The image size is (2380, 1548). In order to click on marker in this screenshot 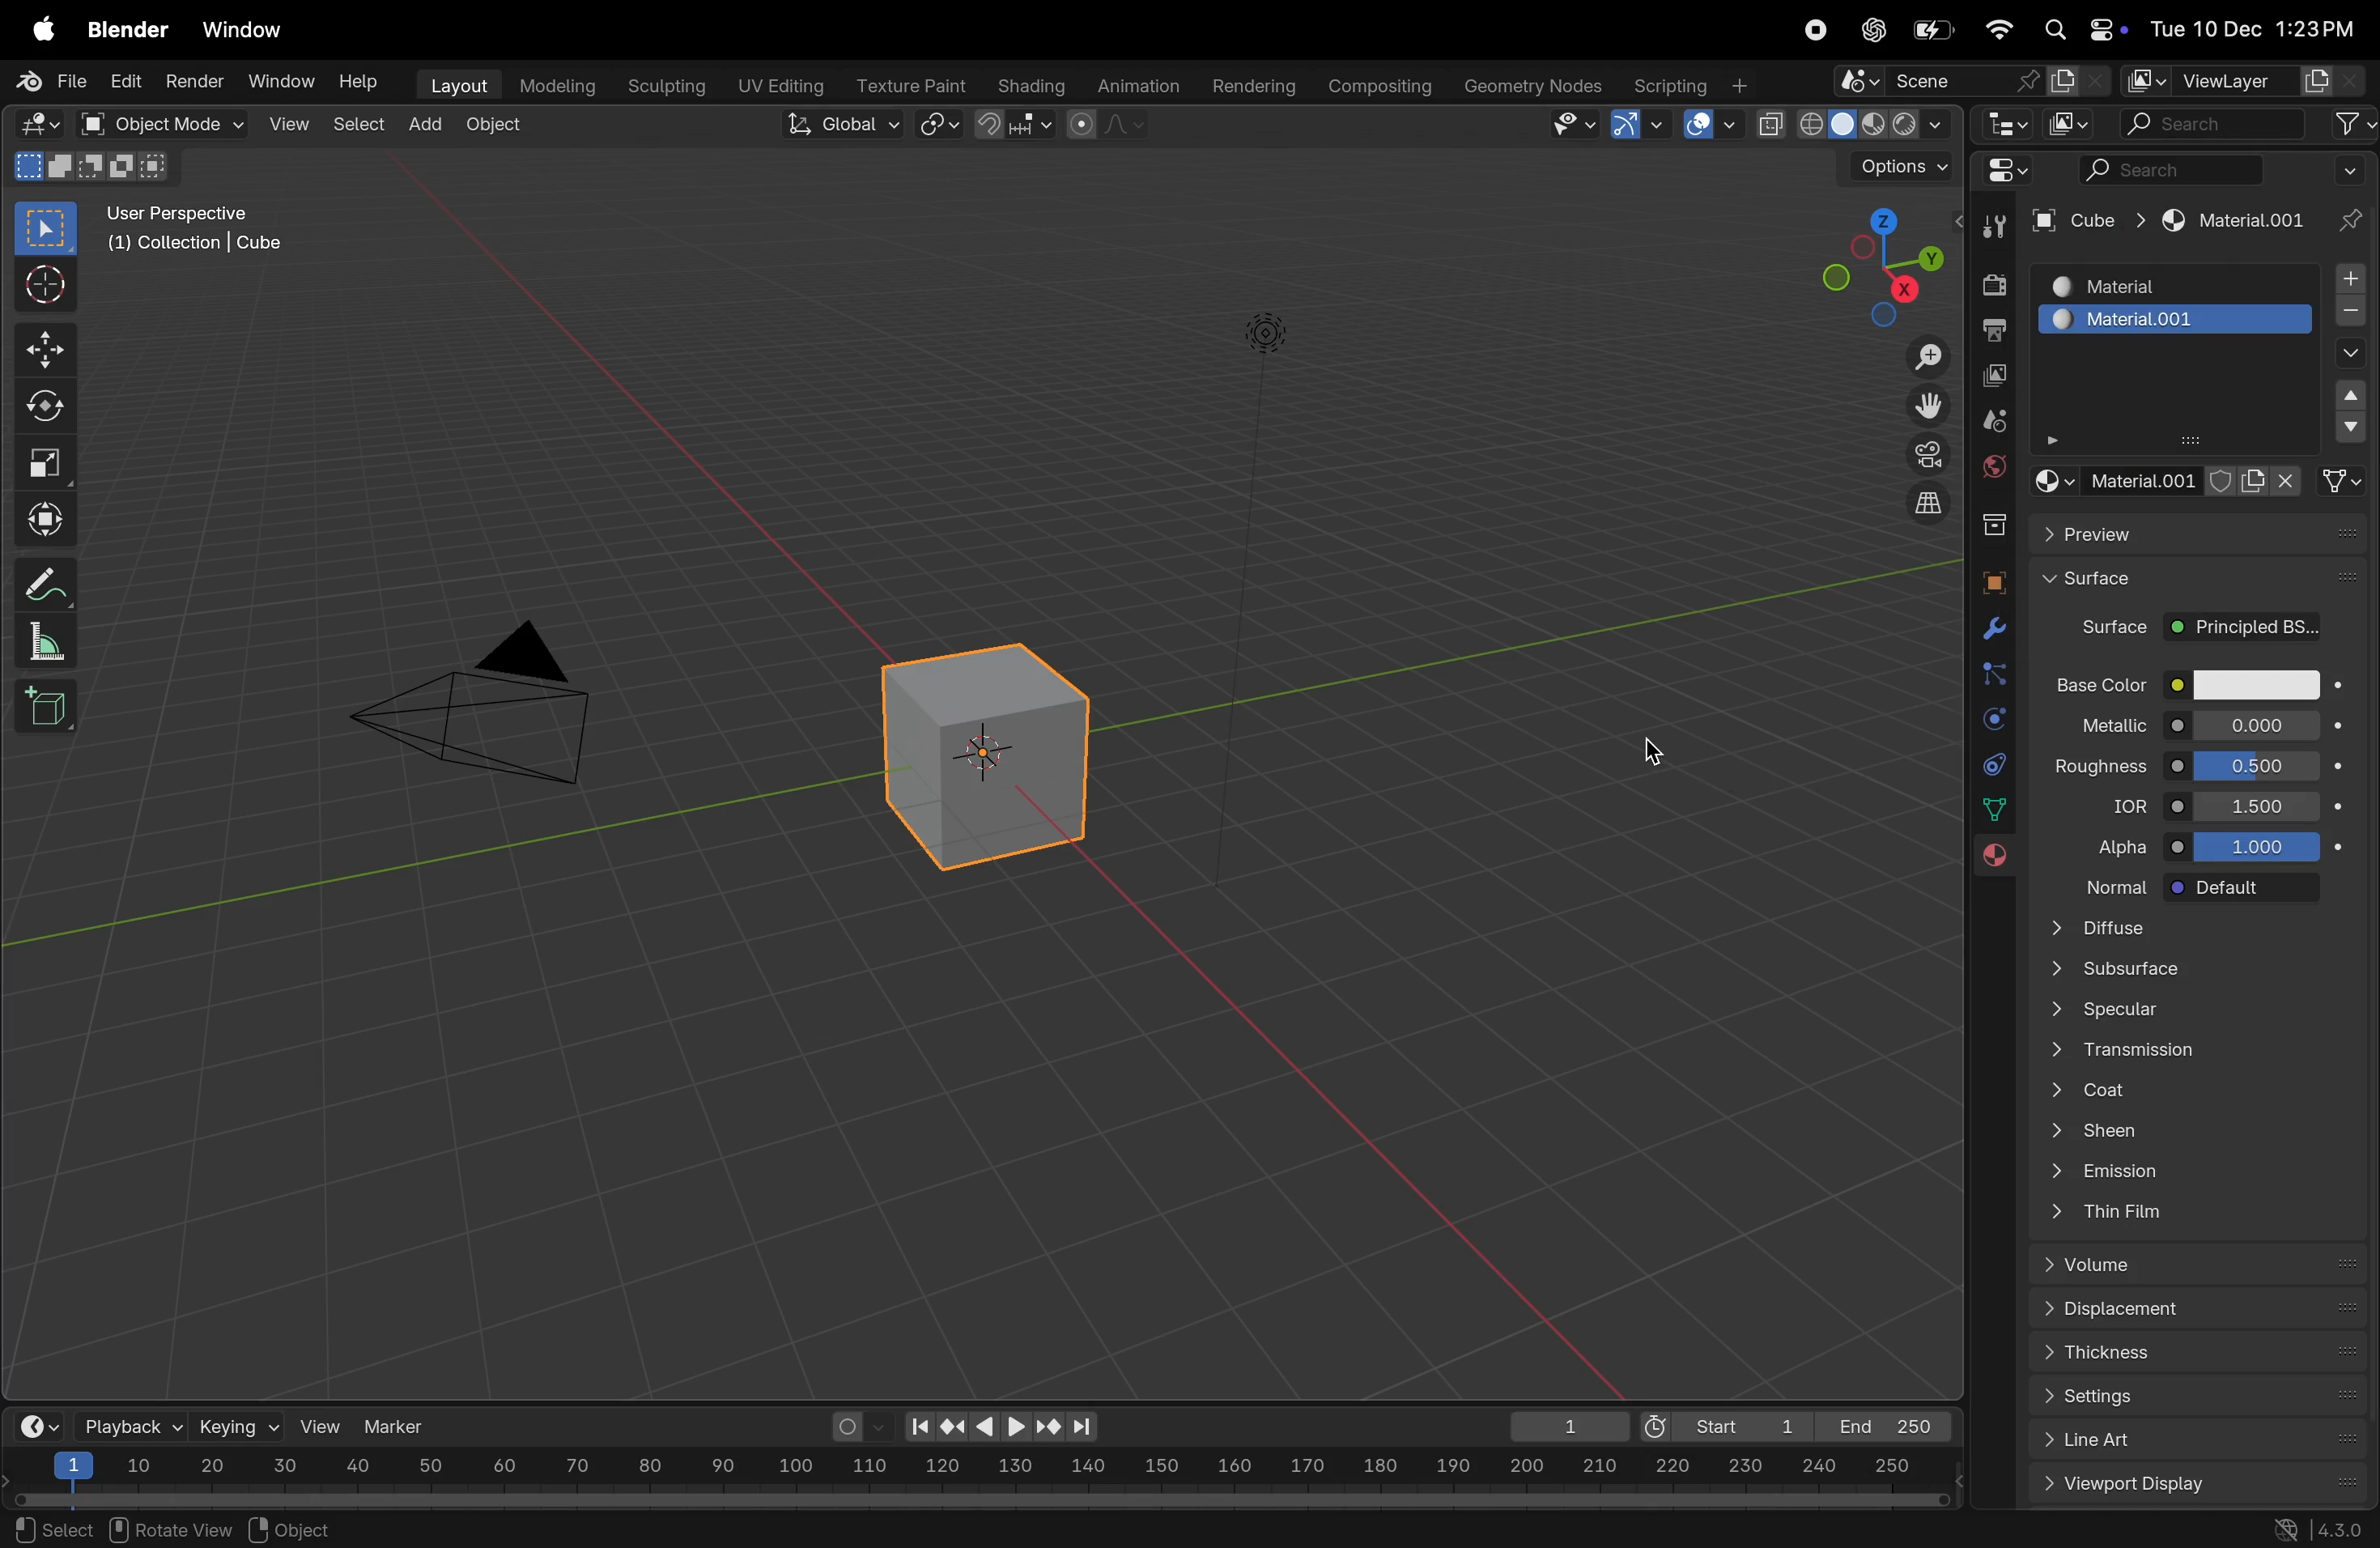, I will do `click(402, 1424)`.